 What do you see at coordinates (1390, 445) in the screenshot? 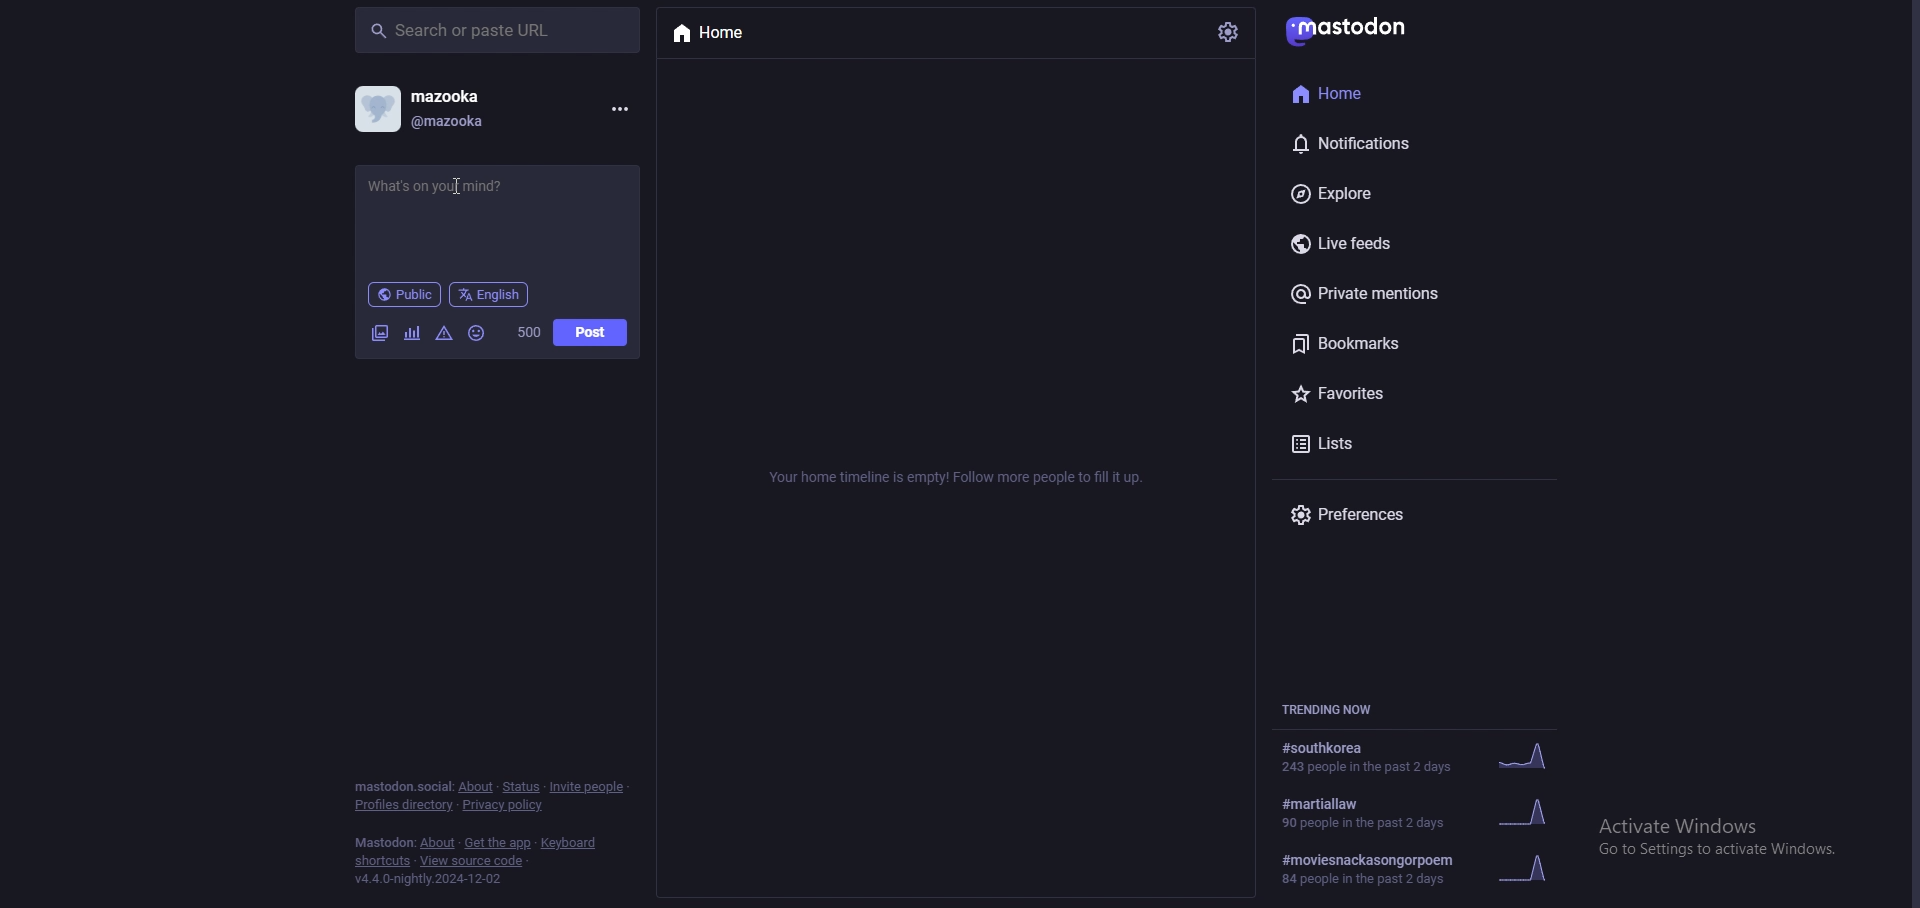
I see `lists` at bounding box center [1390, 445].